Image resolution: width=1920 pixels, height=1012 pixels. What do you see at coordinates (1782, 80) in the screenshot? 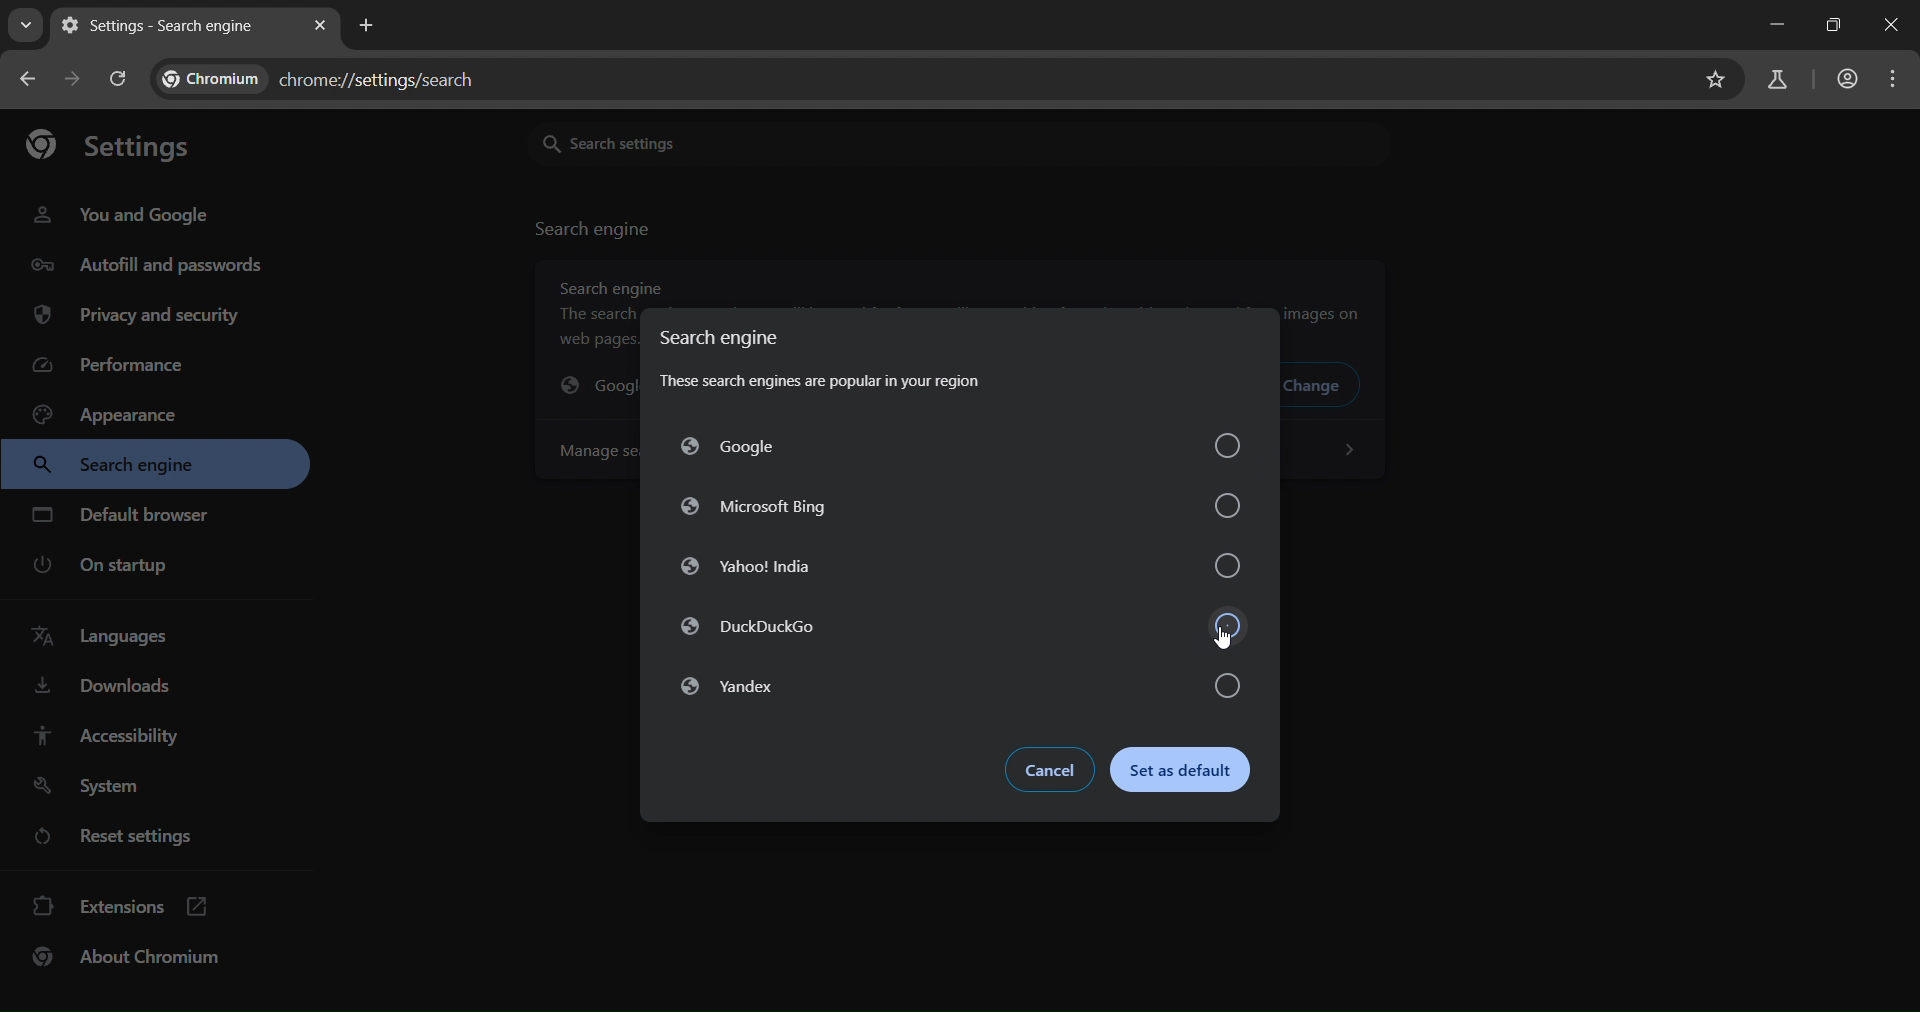
I see `search labs` at bounding box center [1782, 80].